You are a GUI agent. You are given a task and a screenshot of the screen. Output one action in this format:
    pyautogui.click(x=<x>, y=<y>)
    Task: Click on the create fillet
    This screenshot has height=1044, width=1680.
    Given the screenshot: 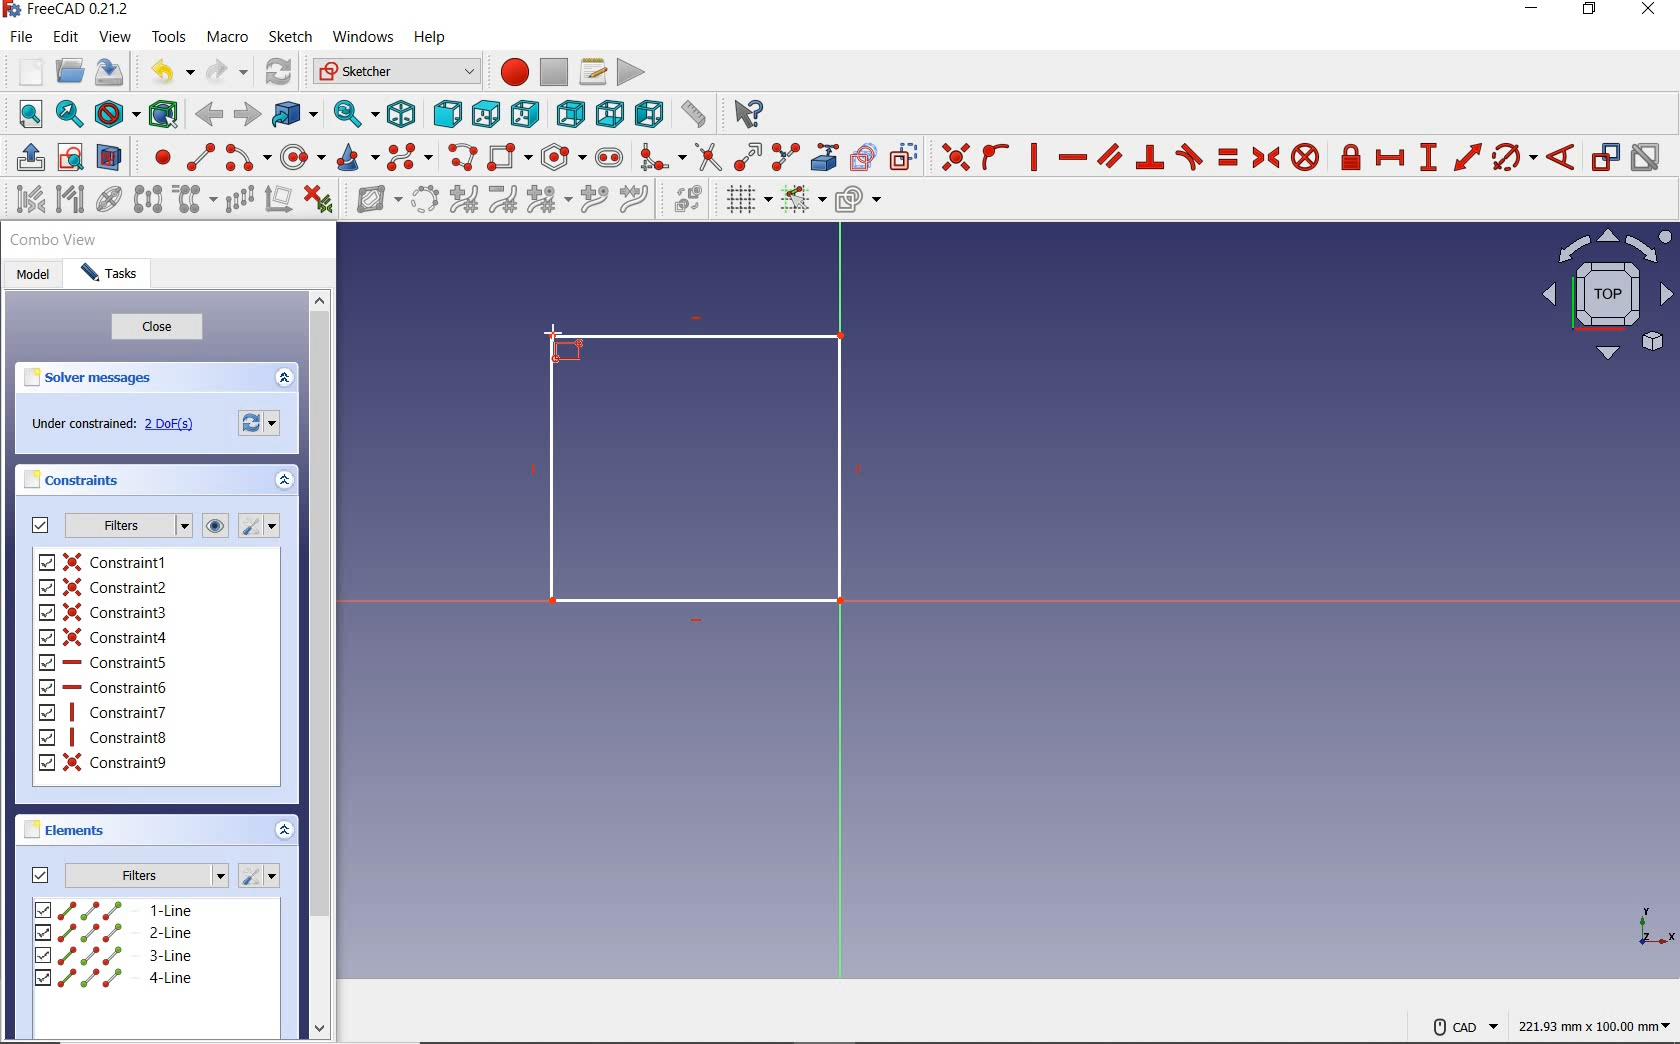 What is the action you would take?
    pyautogui.click(x=657, y=157)
    